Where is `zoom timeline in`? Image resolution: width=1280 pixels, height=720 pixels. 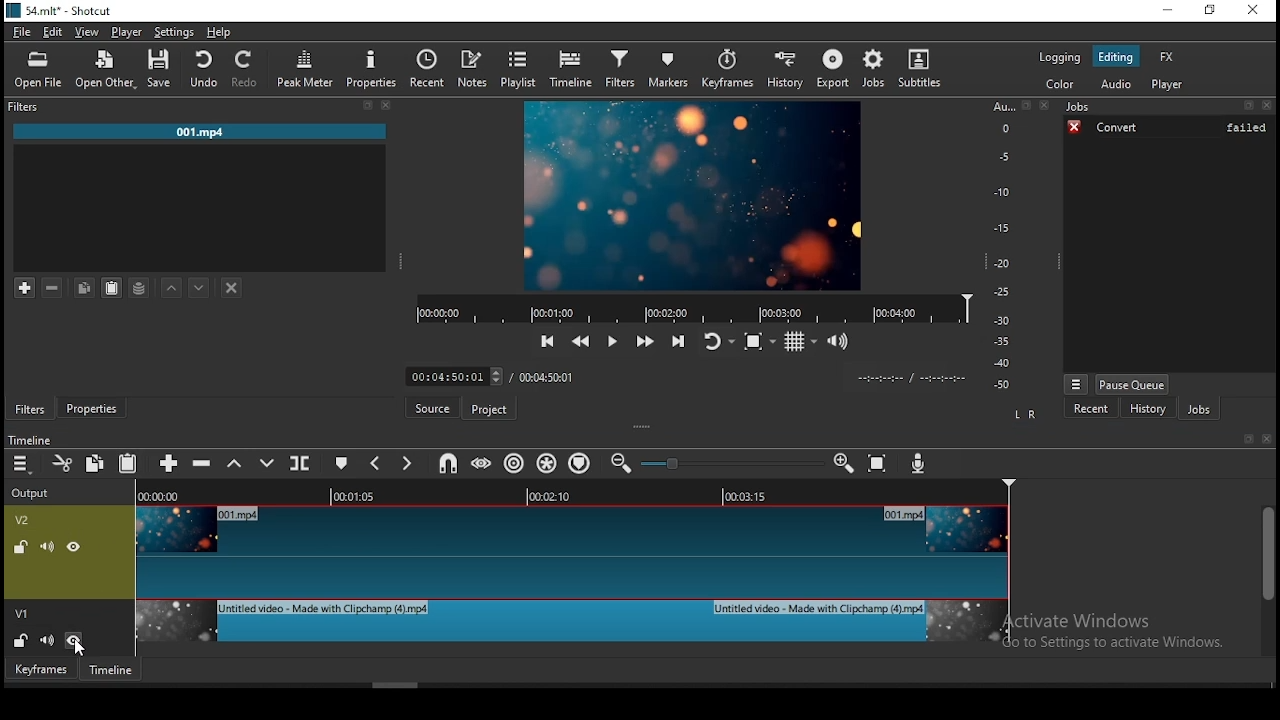
zoom timeline in is located at coordinates (620, 464).